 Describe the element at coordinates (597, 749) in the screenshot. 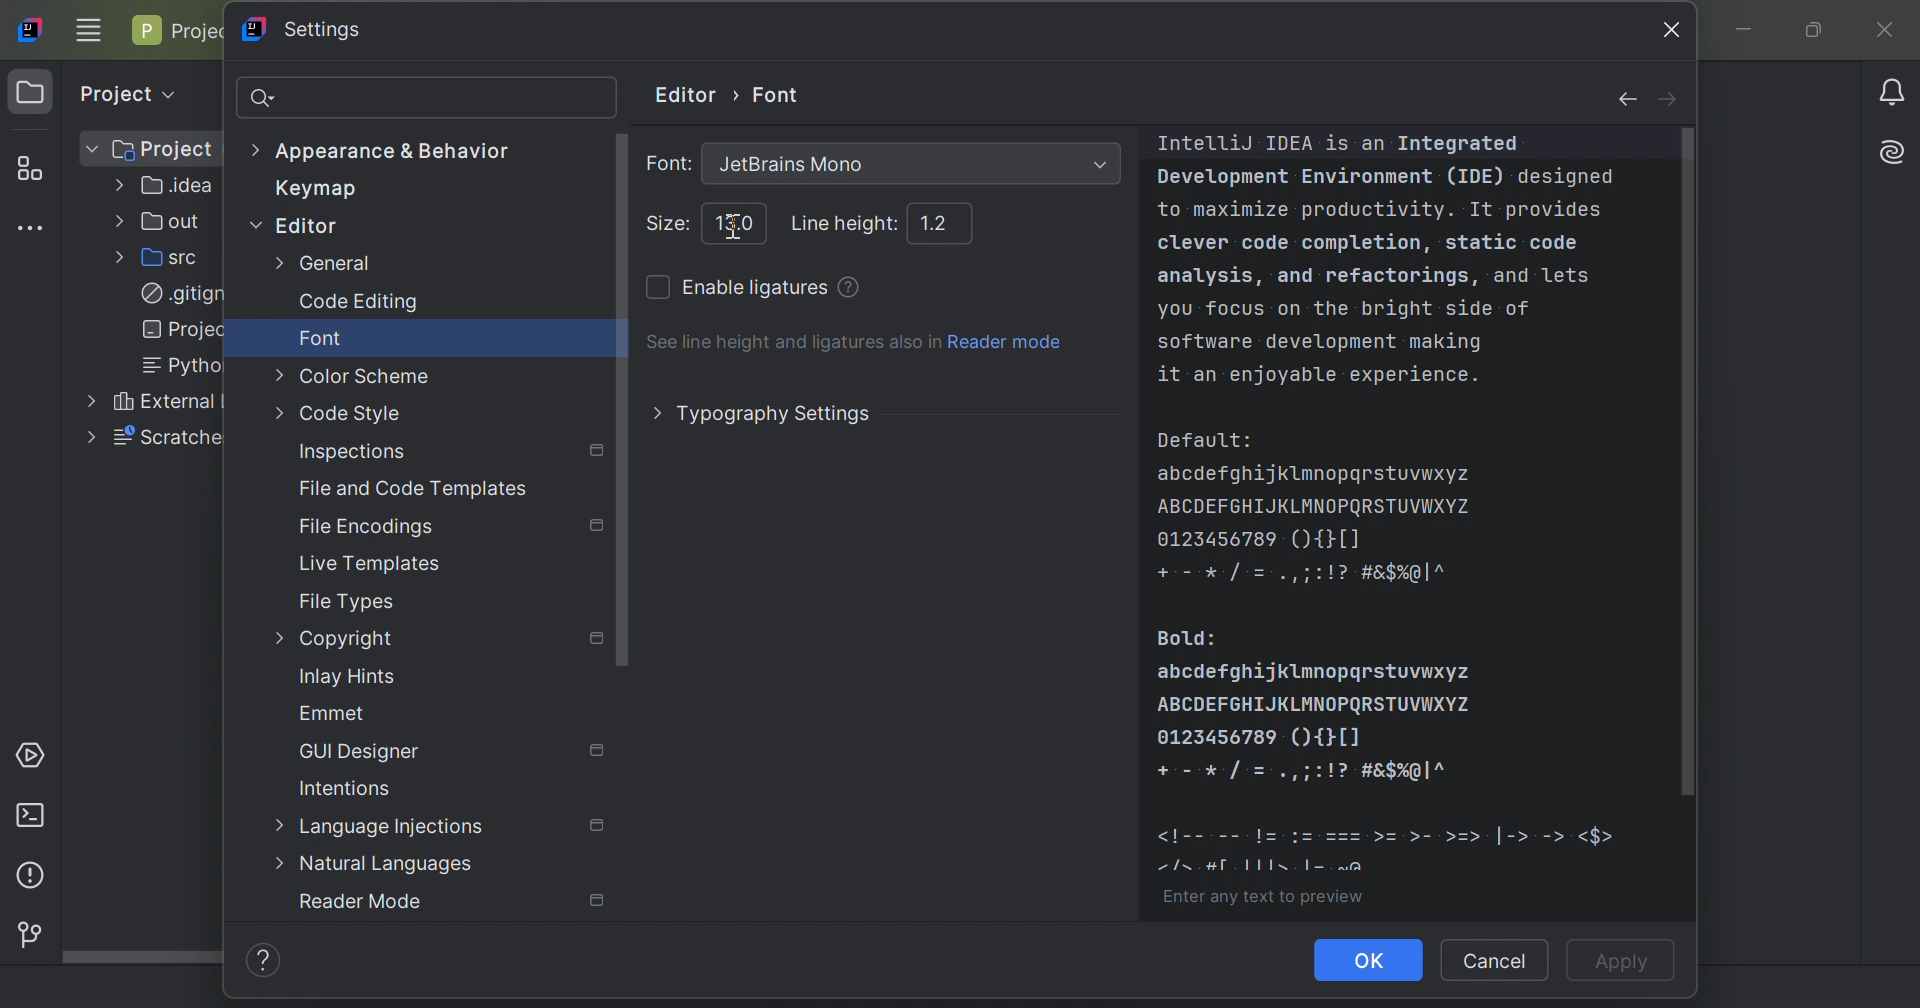

I see `Settings marked with this icon are only applied to the current project. Non-marked settings are applied to all projects.` at that location.